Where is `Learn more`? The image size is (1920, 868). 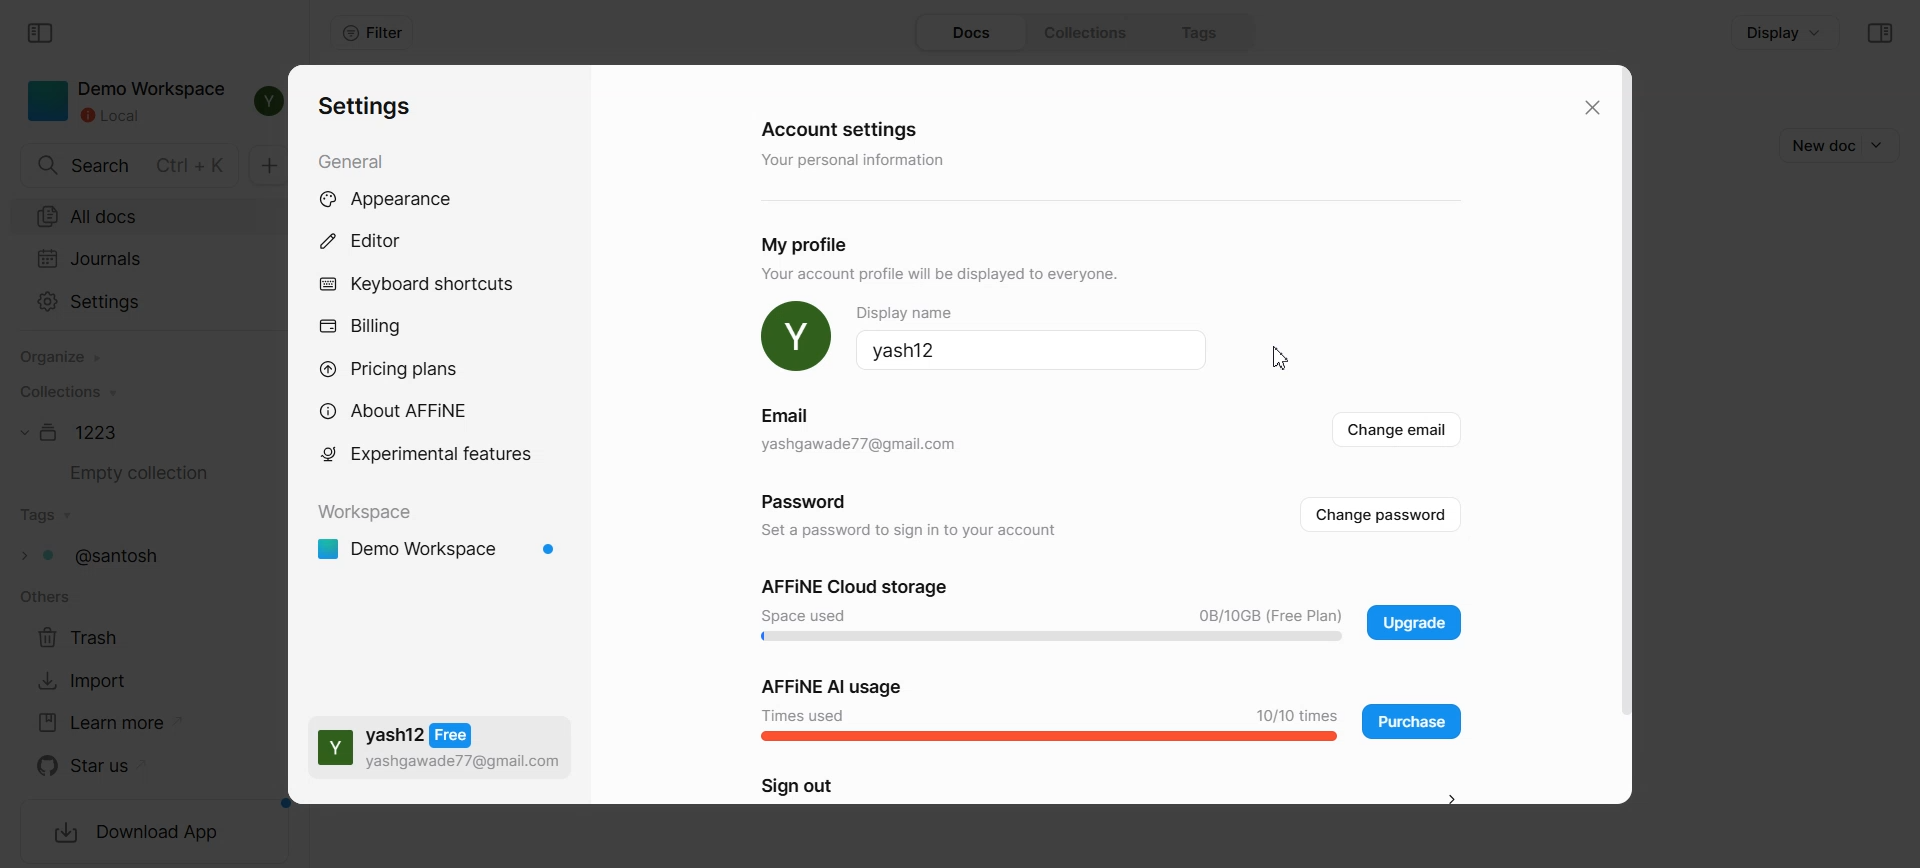
Learn more is located at coordinates (110, 723).